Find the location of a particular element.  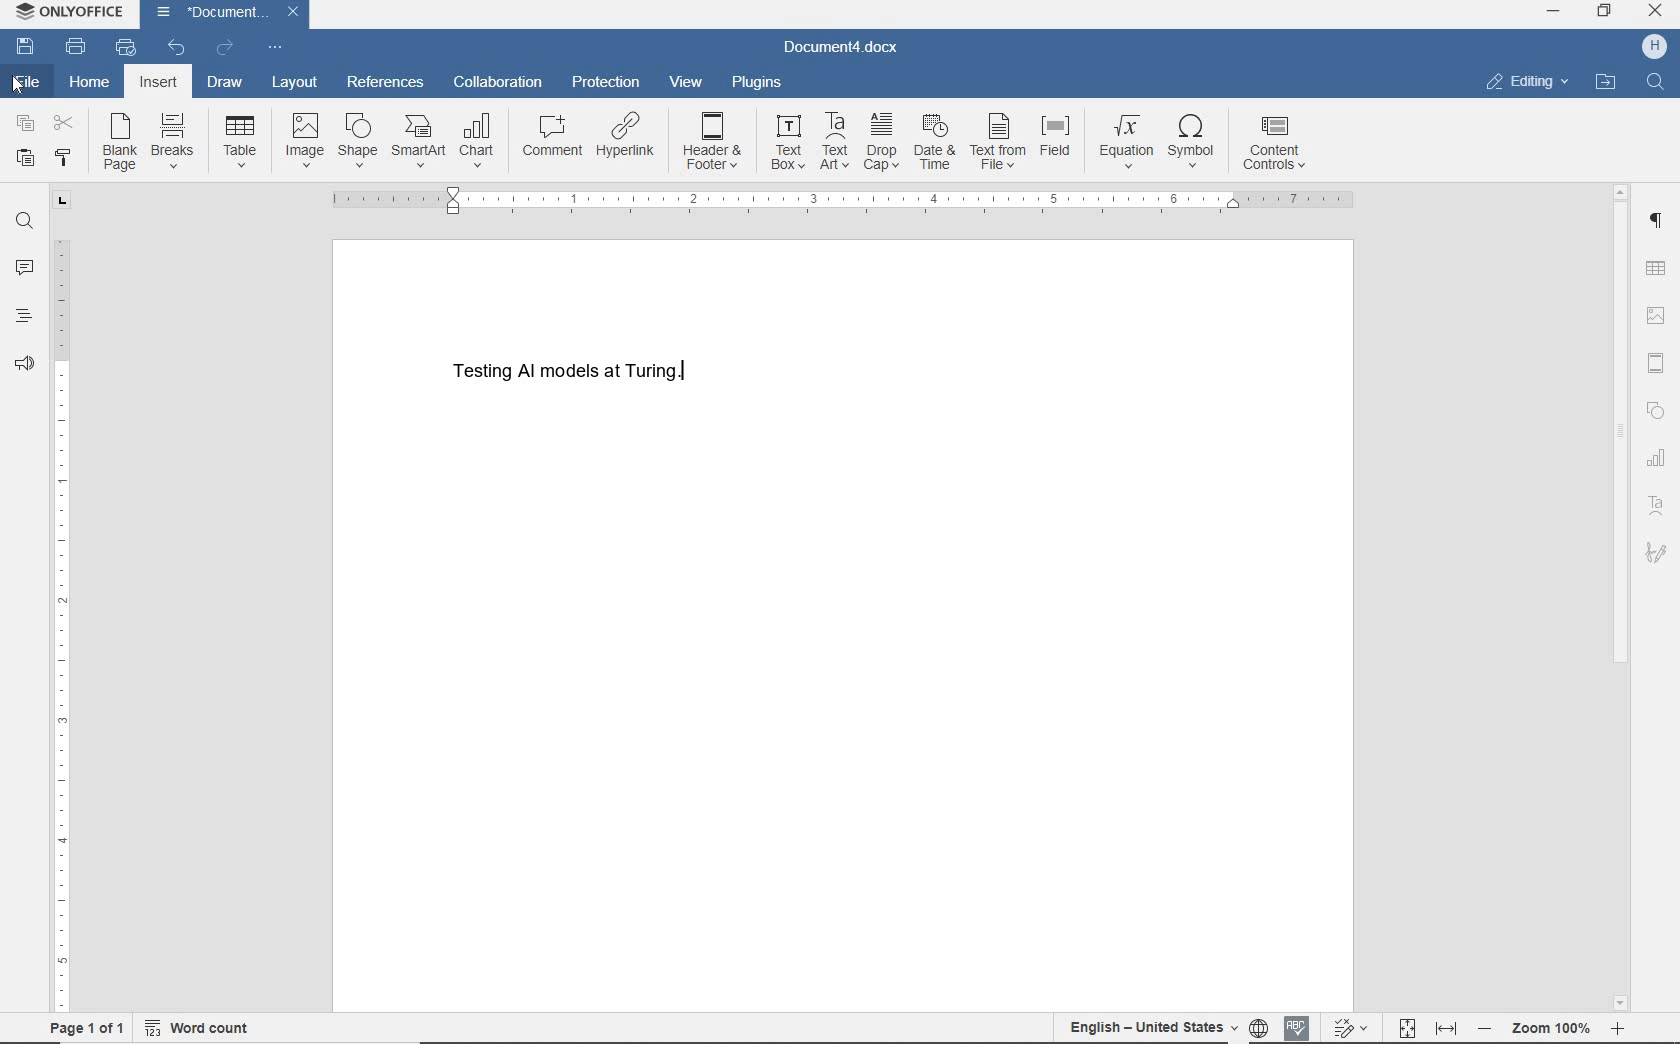

English-United States(text language) is located at coordinates (1149, 1028).